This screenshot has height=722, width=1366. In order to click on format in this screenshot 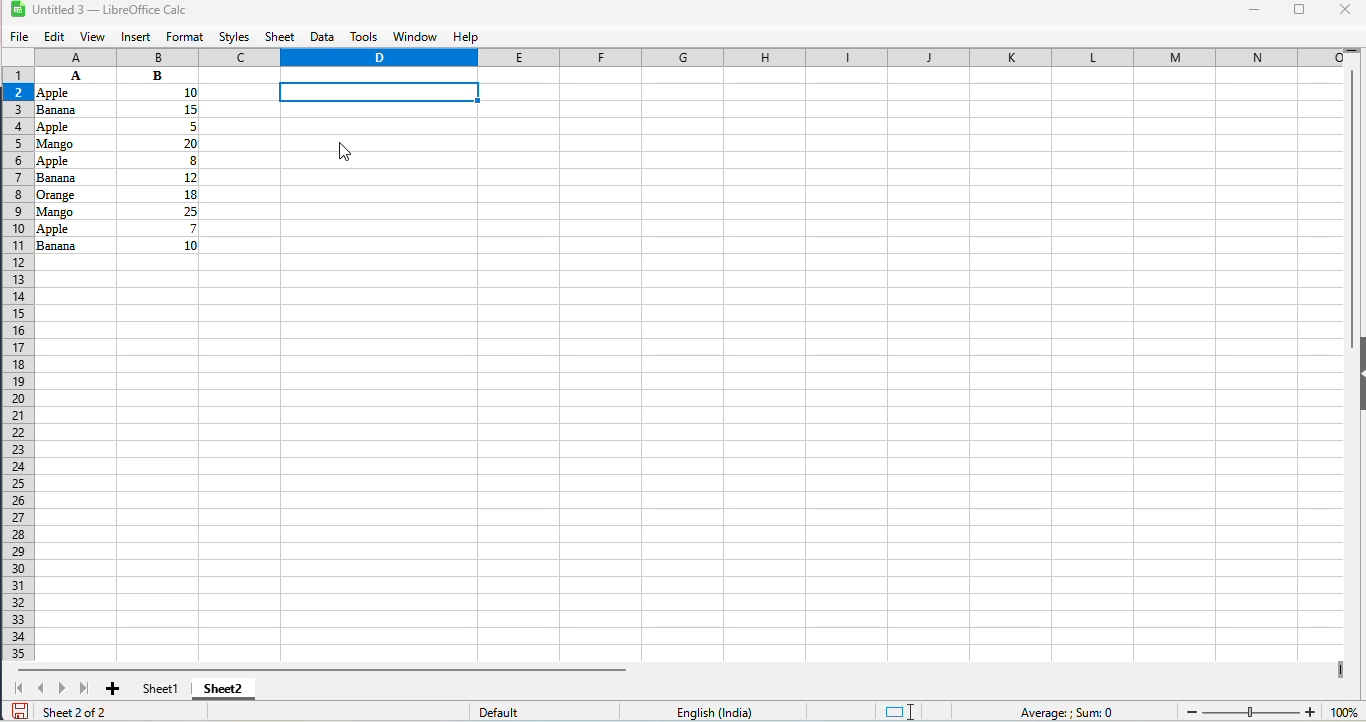, I will do `click(184, 38)`.